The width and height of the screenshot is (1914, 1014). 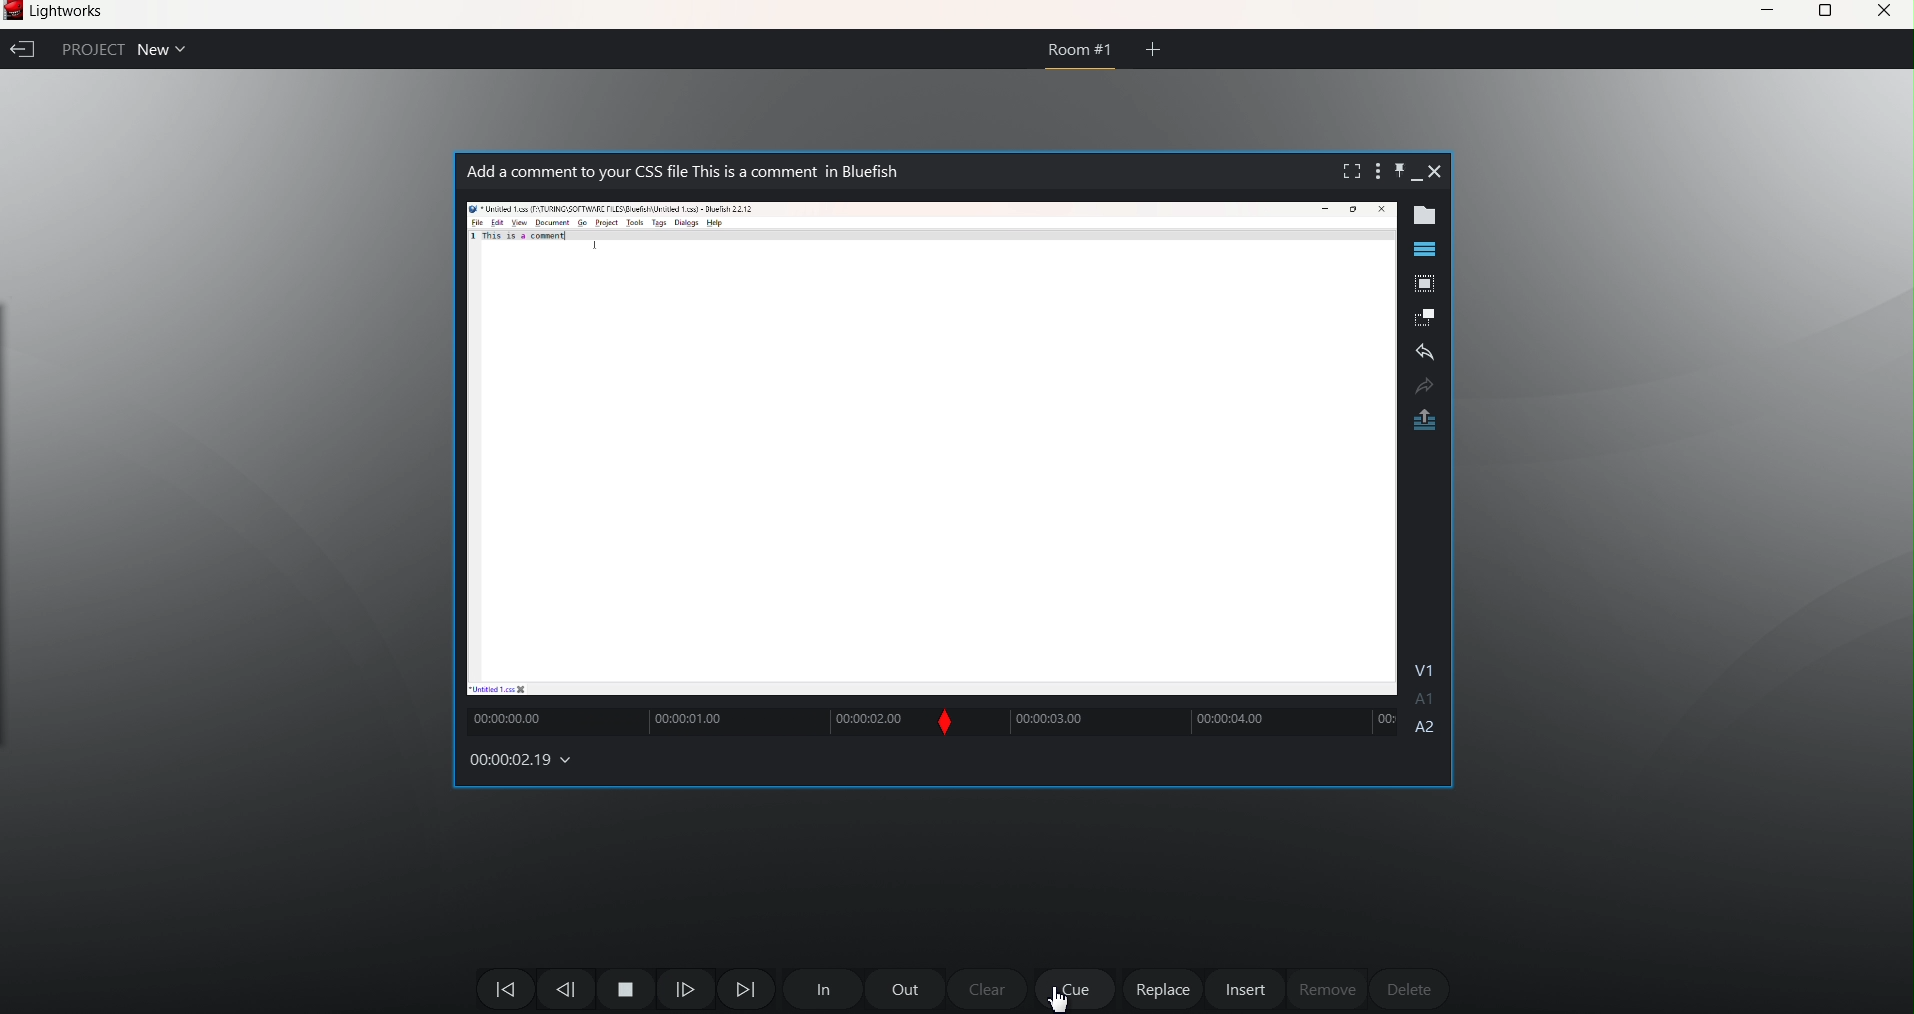 I want to click on minimize, so click(x=1764, y=10).